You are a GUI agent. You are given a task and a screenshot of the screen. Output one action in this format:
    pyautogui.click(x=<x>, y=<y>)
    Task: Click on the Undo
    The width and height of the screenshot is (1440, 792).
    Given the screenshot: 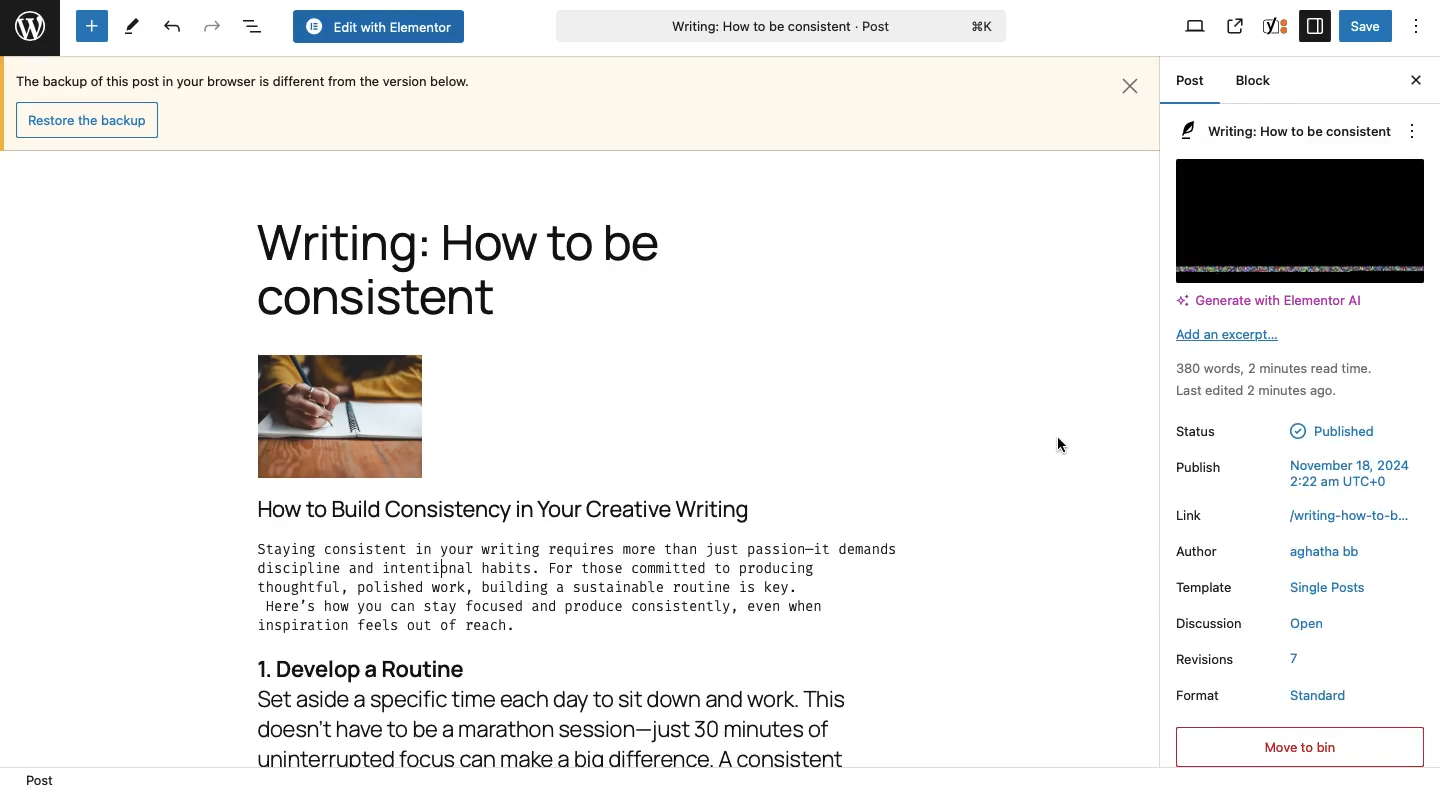 What is the action you would take?
    pyautogui.click(x=172, y=27)
    